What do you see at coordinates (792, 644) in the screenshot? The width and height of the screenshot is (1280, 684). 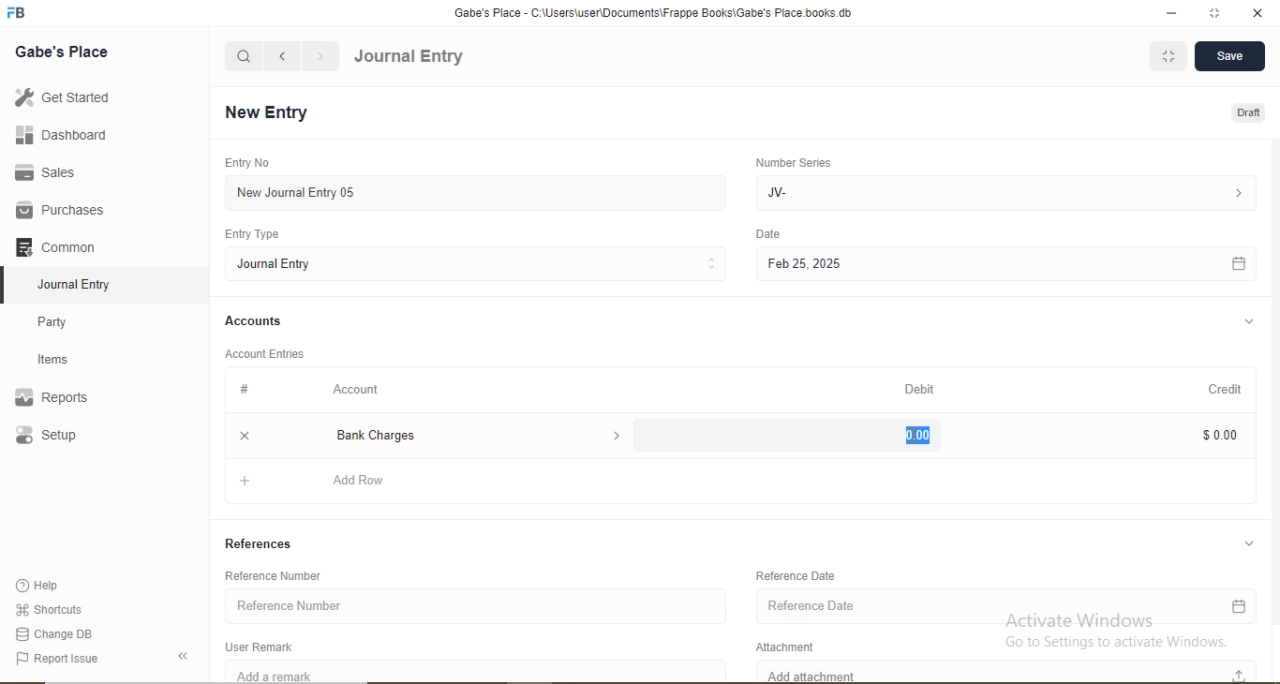 I see `Attachment` at bounding box center [792, 644].